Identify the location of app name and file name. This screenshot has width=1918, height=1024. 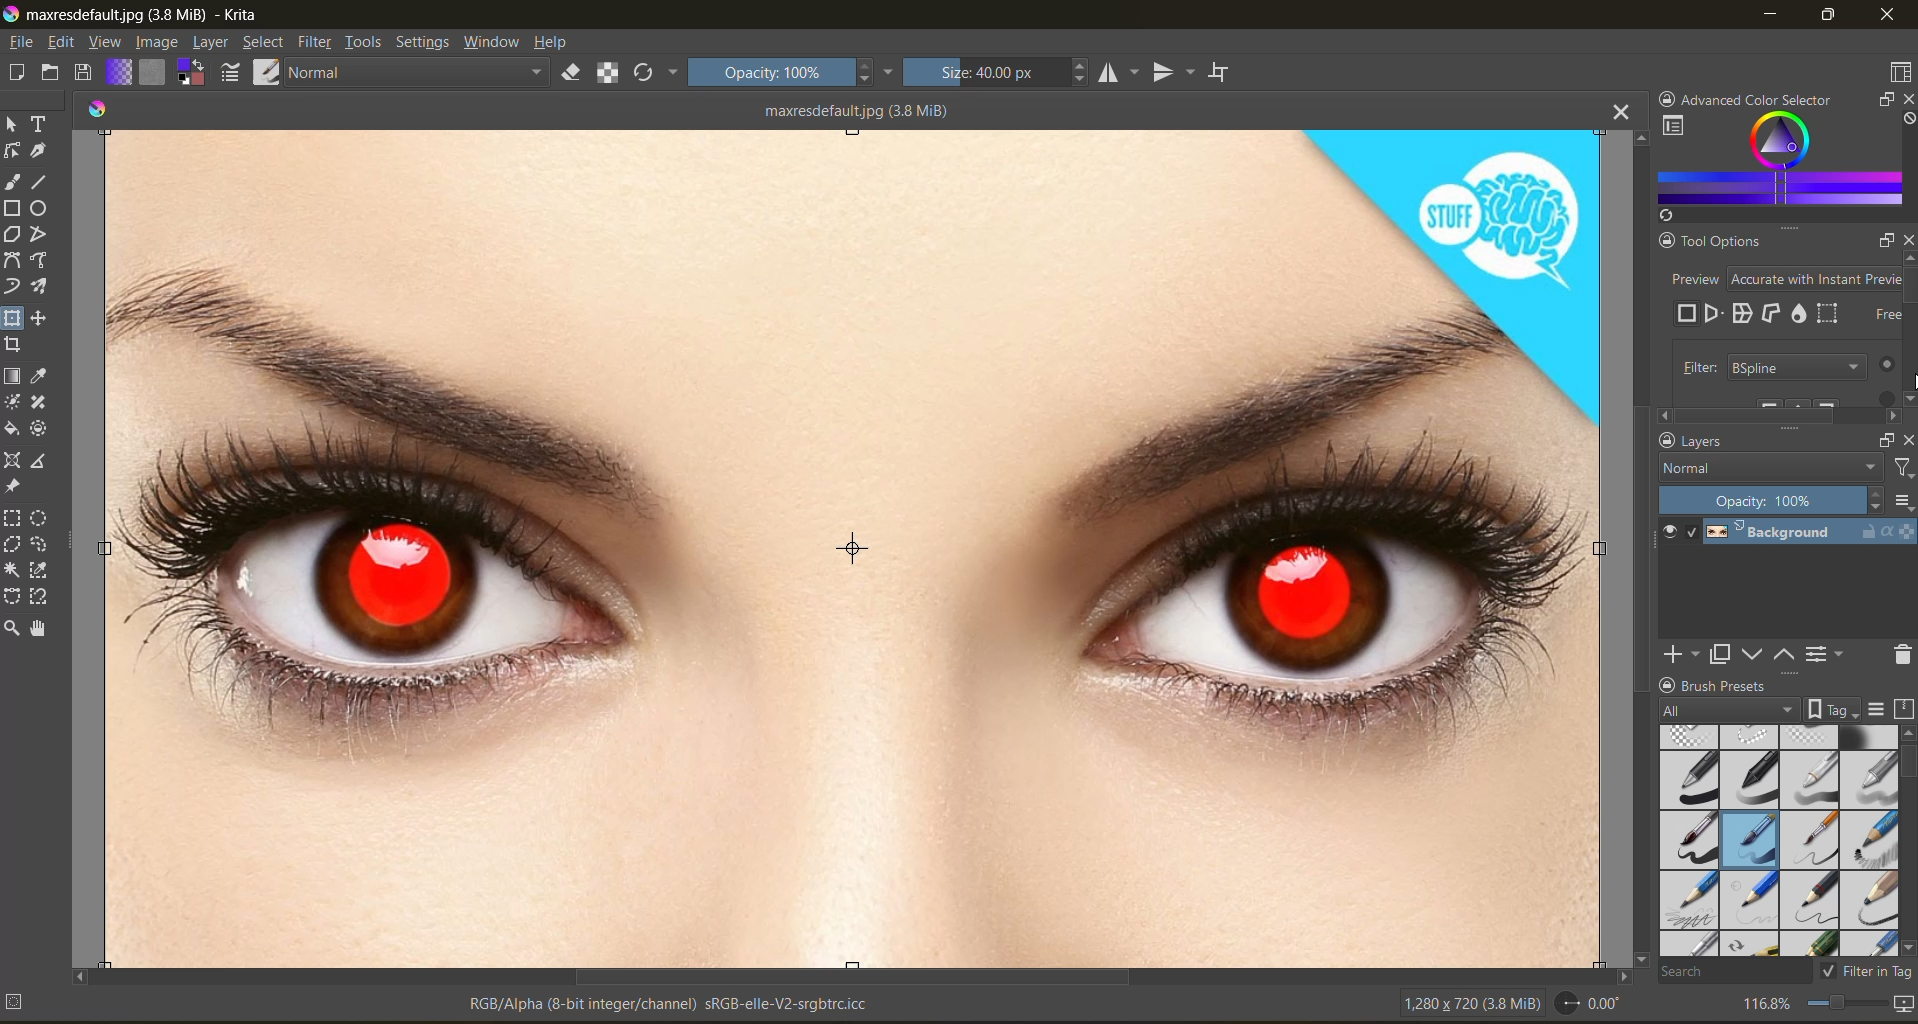
(138, 16).